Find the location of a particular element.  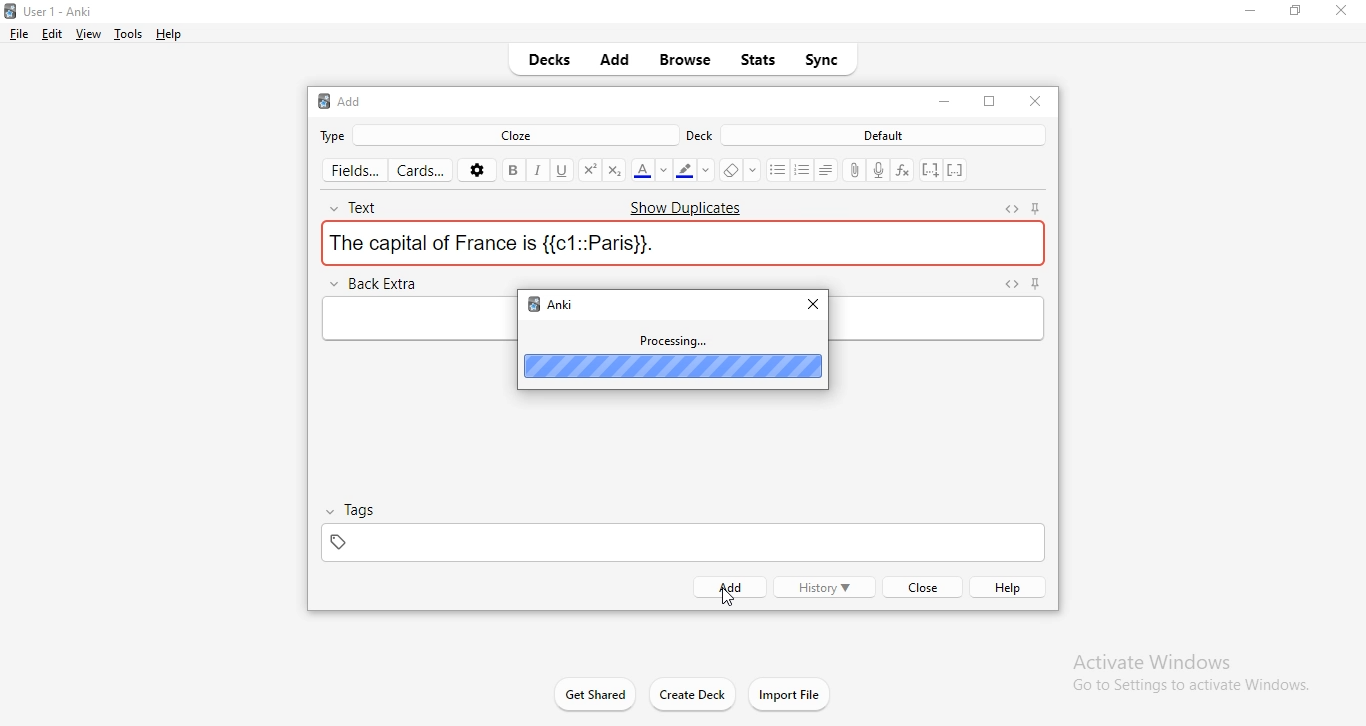

processing is located at coordinates (673, 342).